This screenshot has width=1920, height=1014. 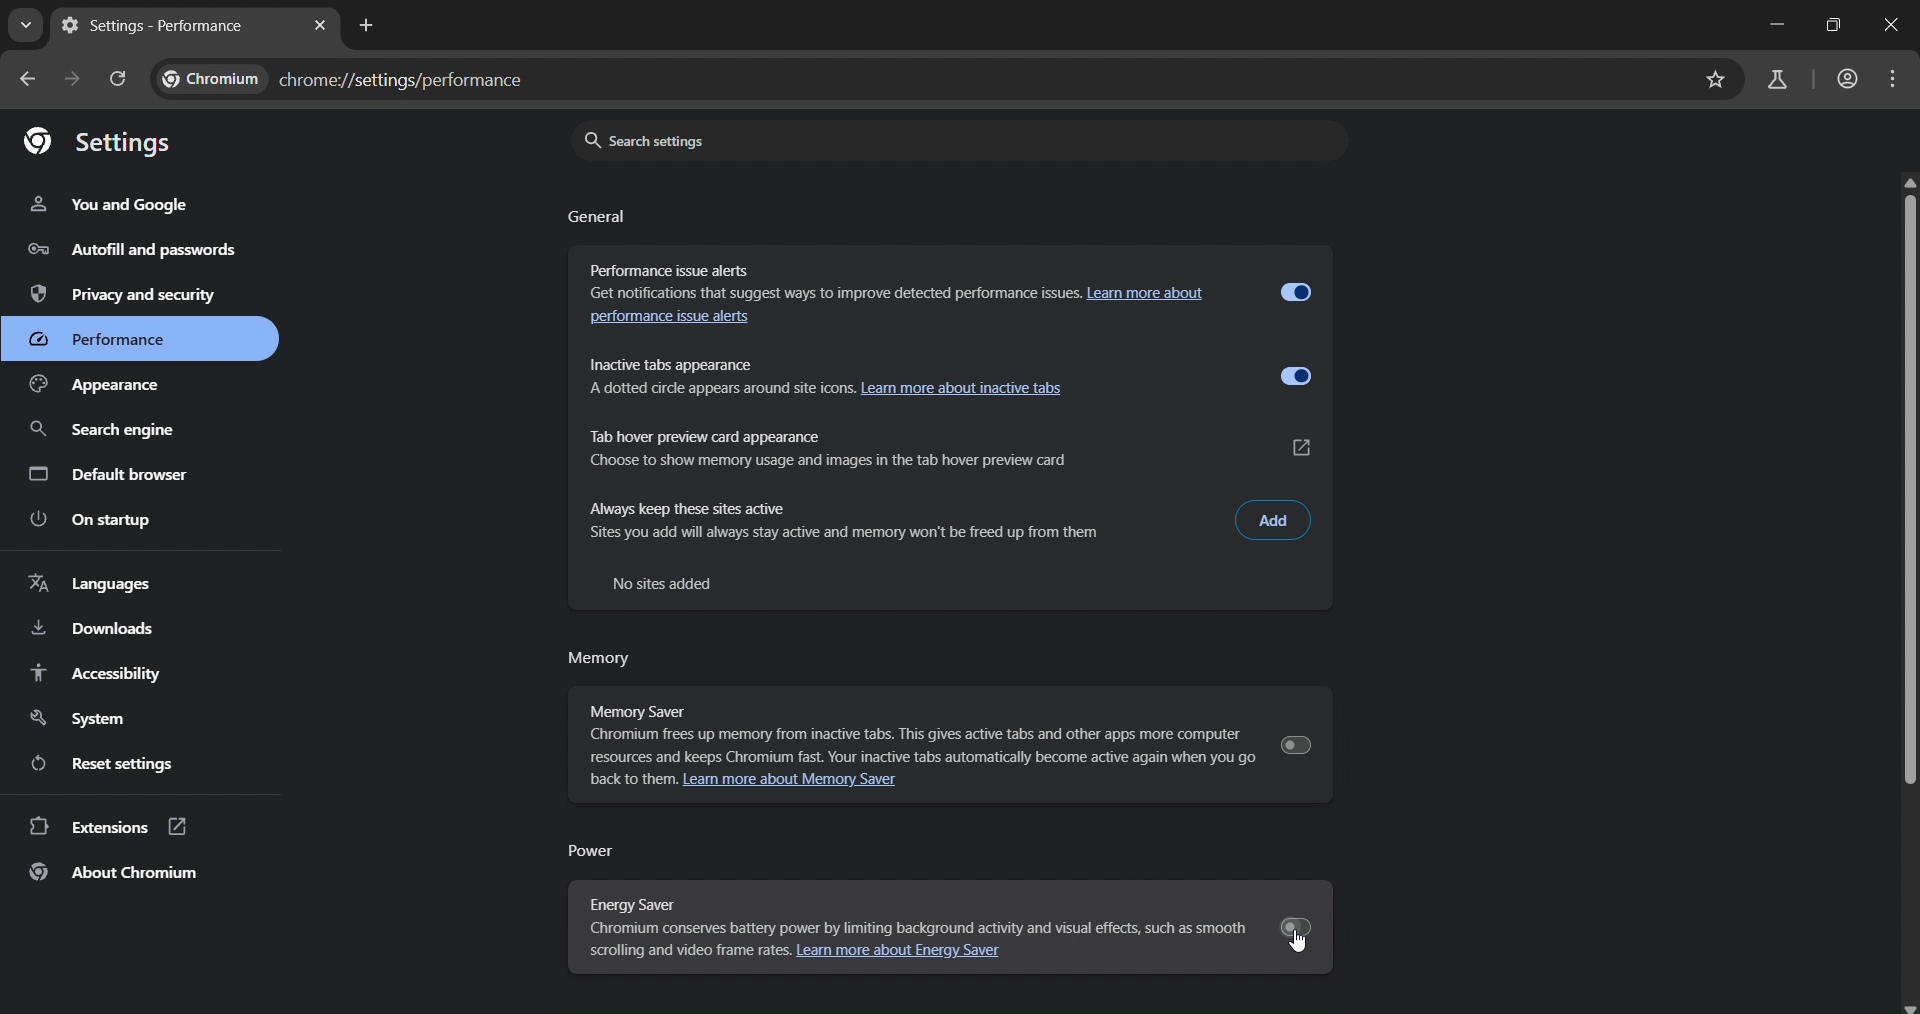 What do you see at coordinates (1891, 79) in the screenshot?
I see `menu` at bounding box center [1891, 79].